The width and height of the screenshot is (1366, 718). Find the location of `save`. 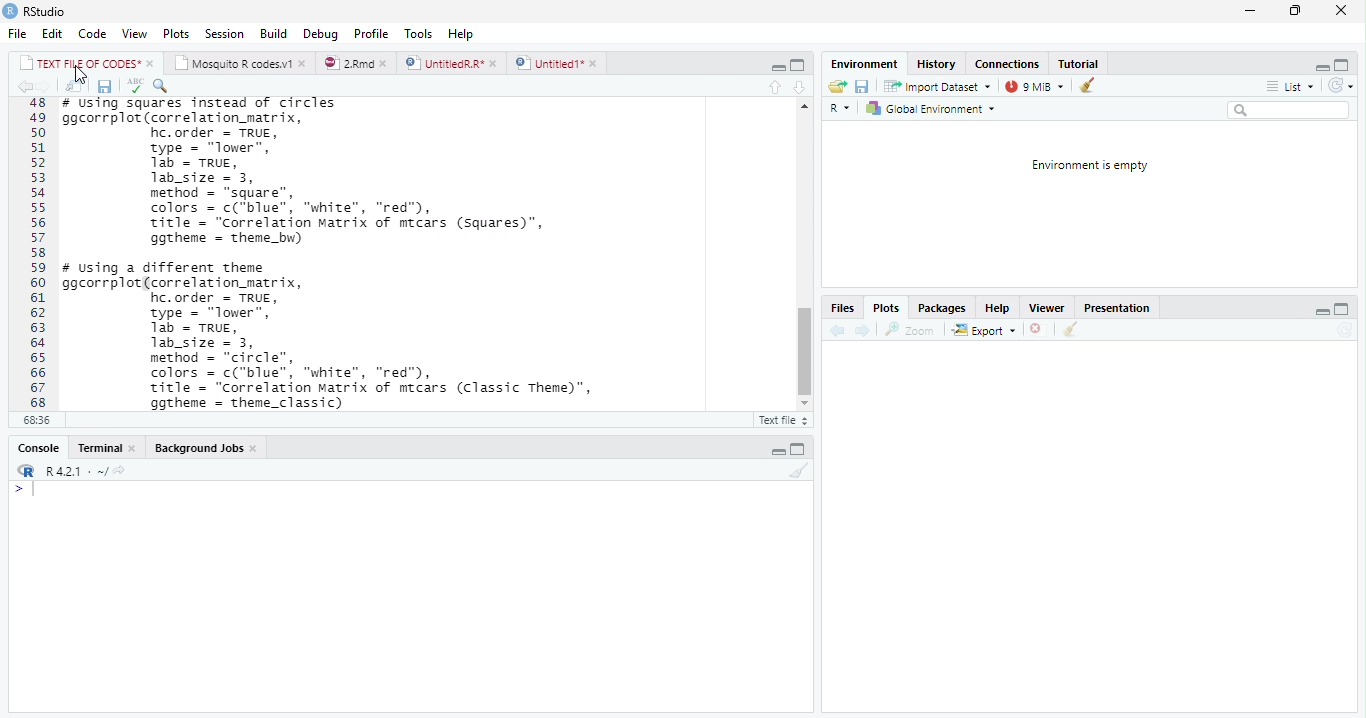

save is located at coordinates (864, 87).